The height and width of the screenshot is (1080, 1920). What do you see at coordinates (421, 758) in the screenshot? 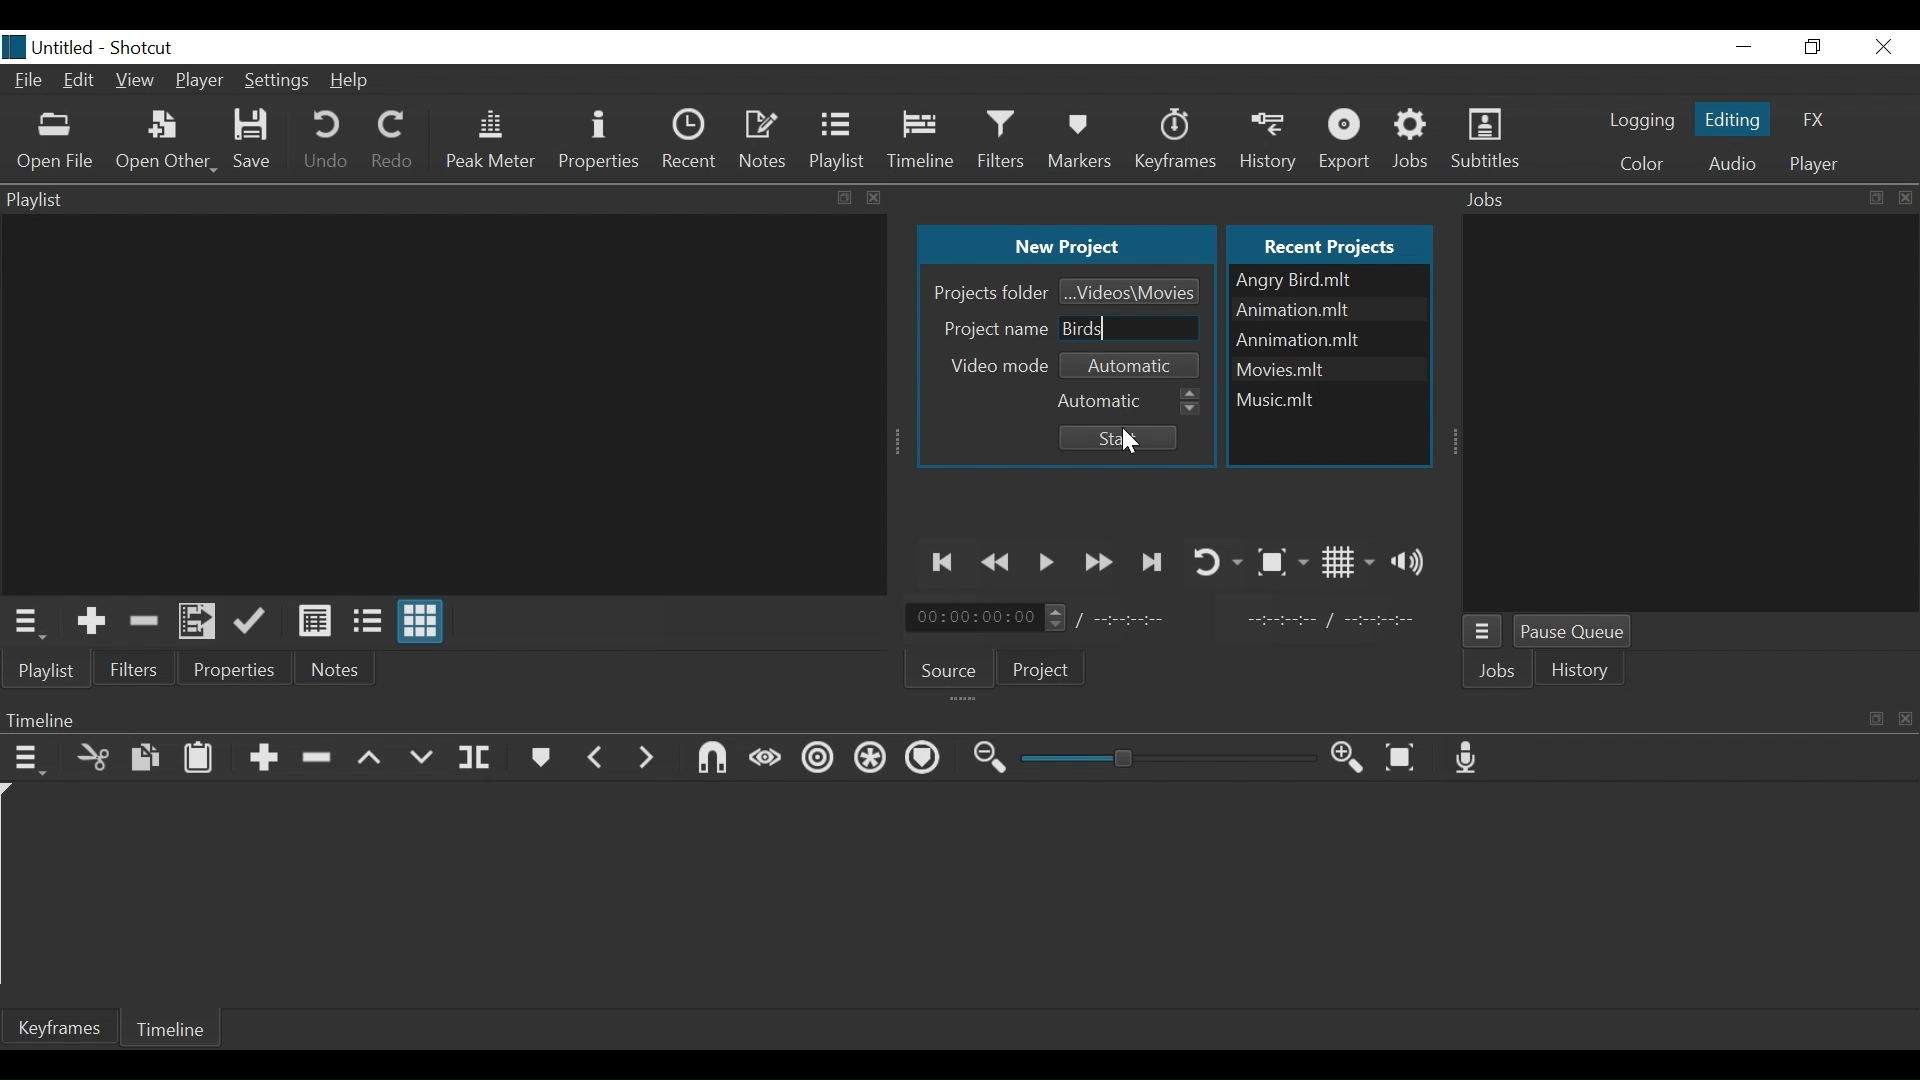
I see `Overwrite` at bounding box center [421, 758].